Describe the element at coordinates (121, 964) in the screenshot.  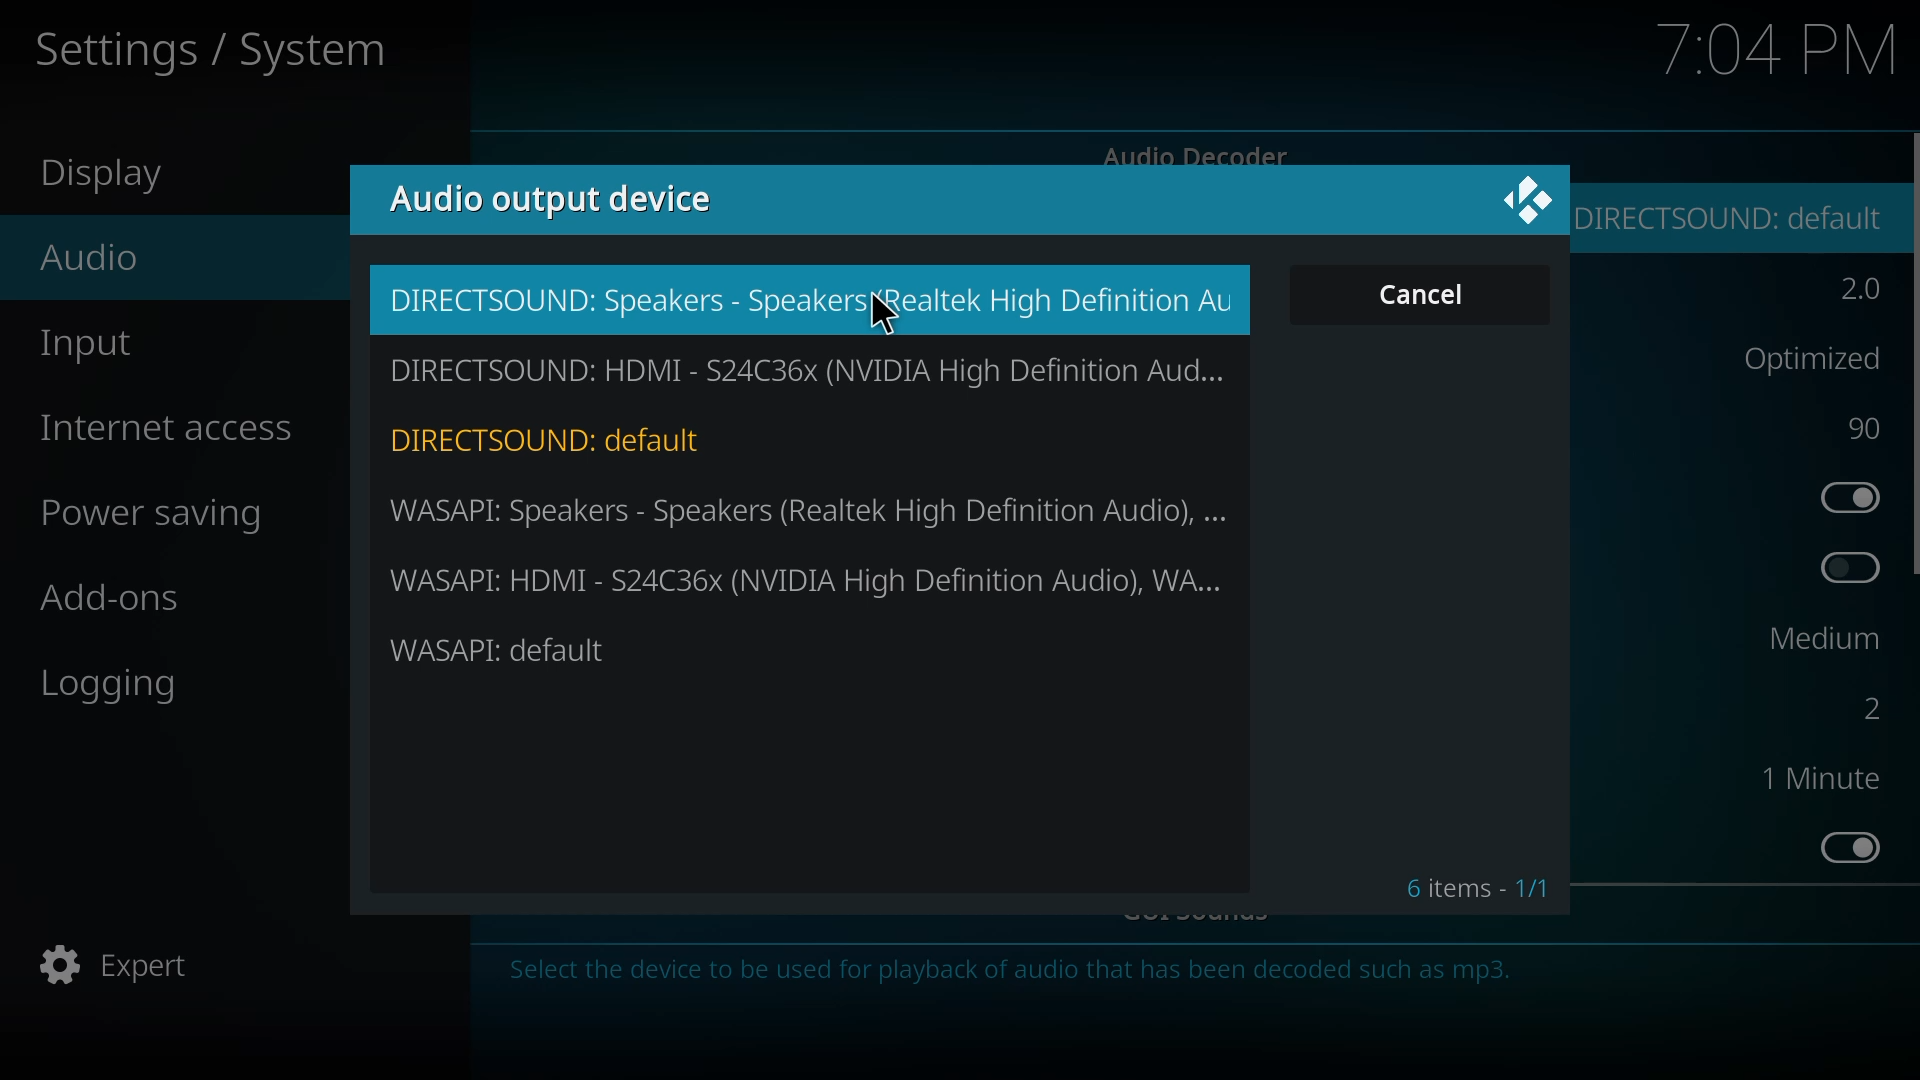
I see `expert` at that location.